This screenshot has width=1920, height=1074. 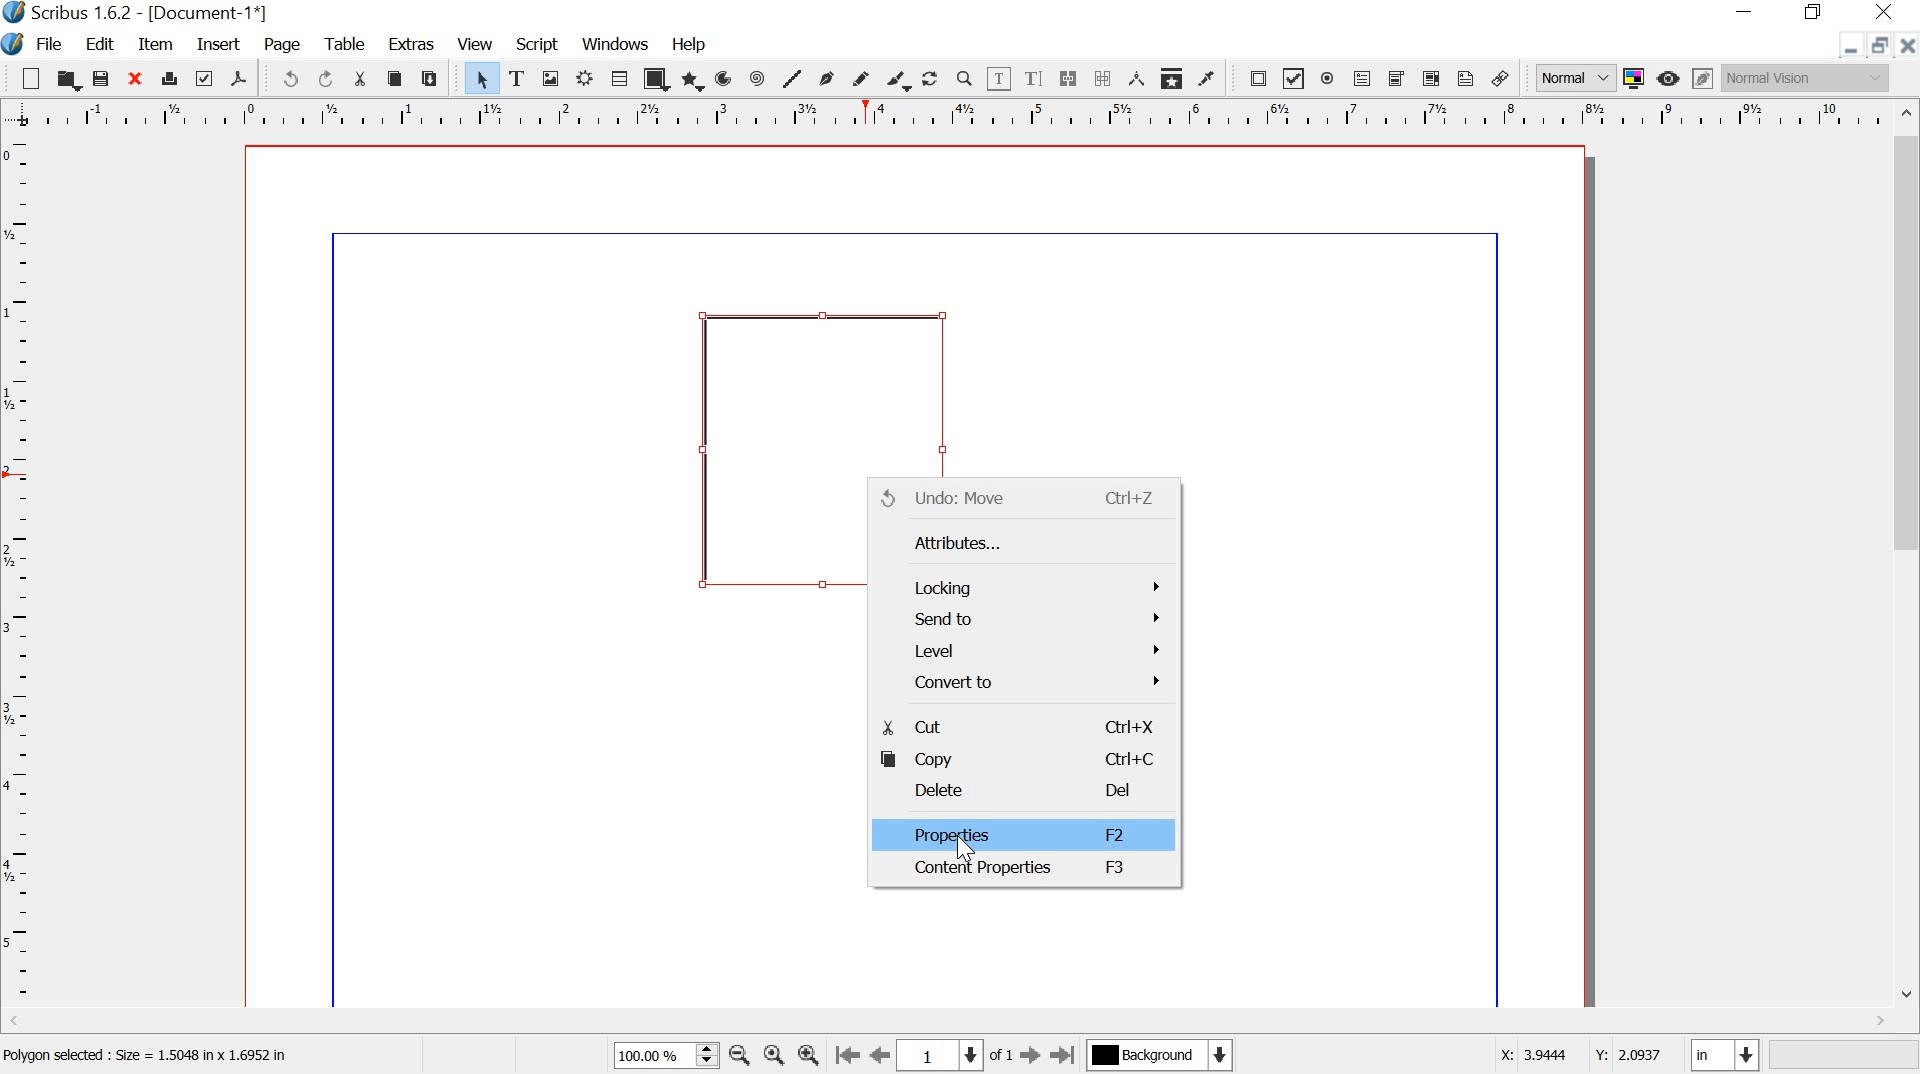 What do you see at coordinates (413, 43) in the screenshot?
I see `extras` at bounding box center [413, 43].